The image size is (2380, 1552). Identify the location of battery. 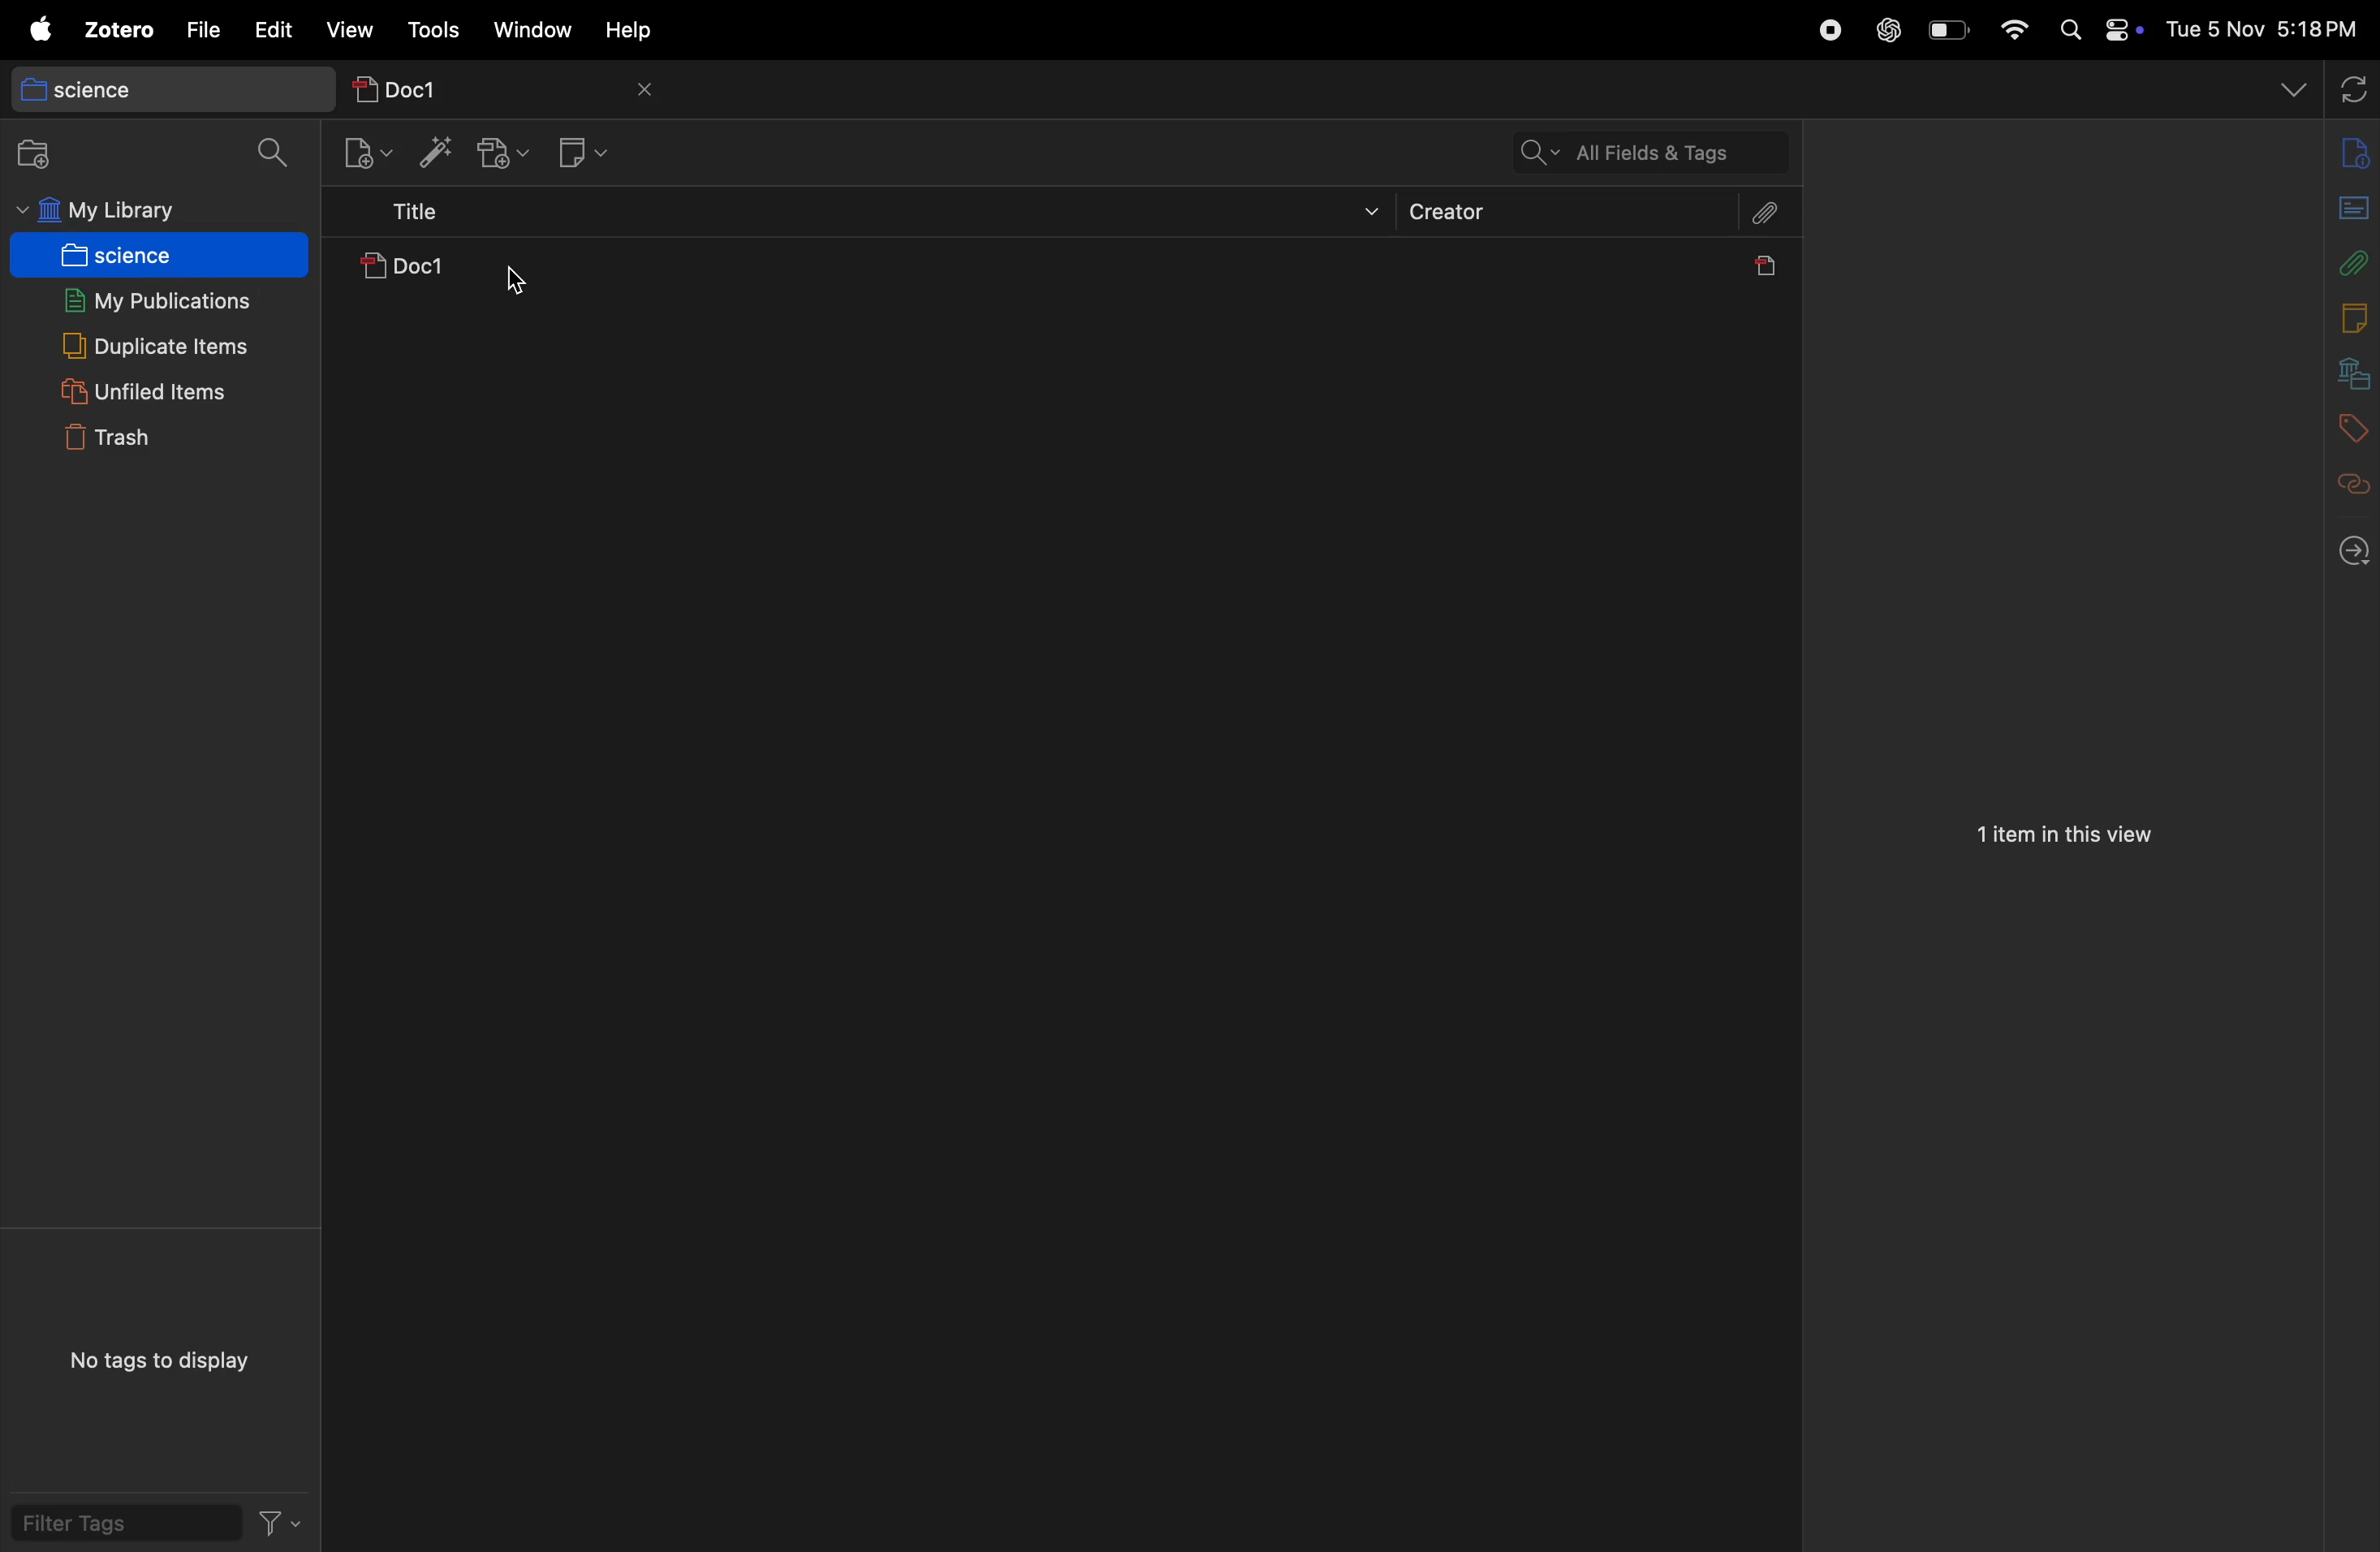
(1943, 29).